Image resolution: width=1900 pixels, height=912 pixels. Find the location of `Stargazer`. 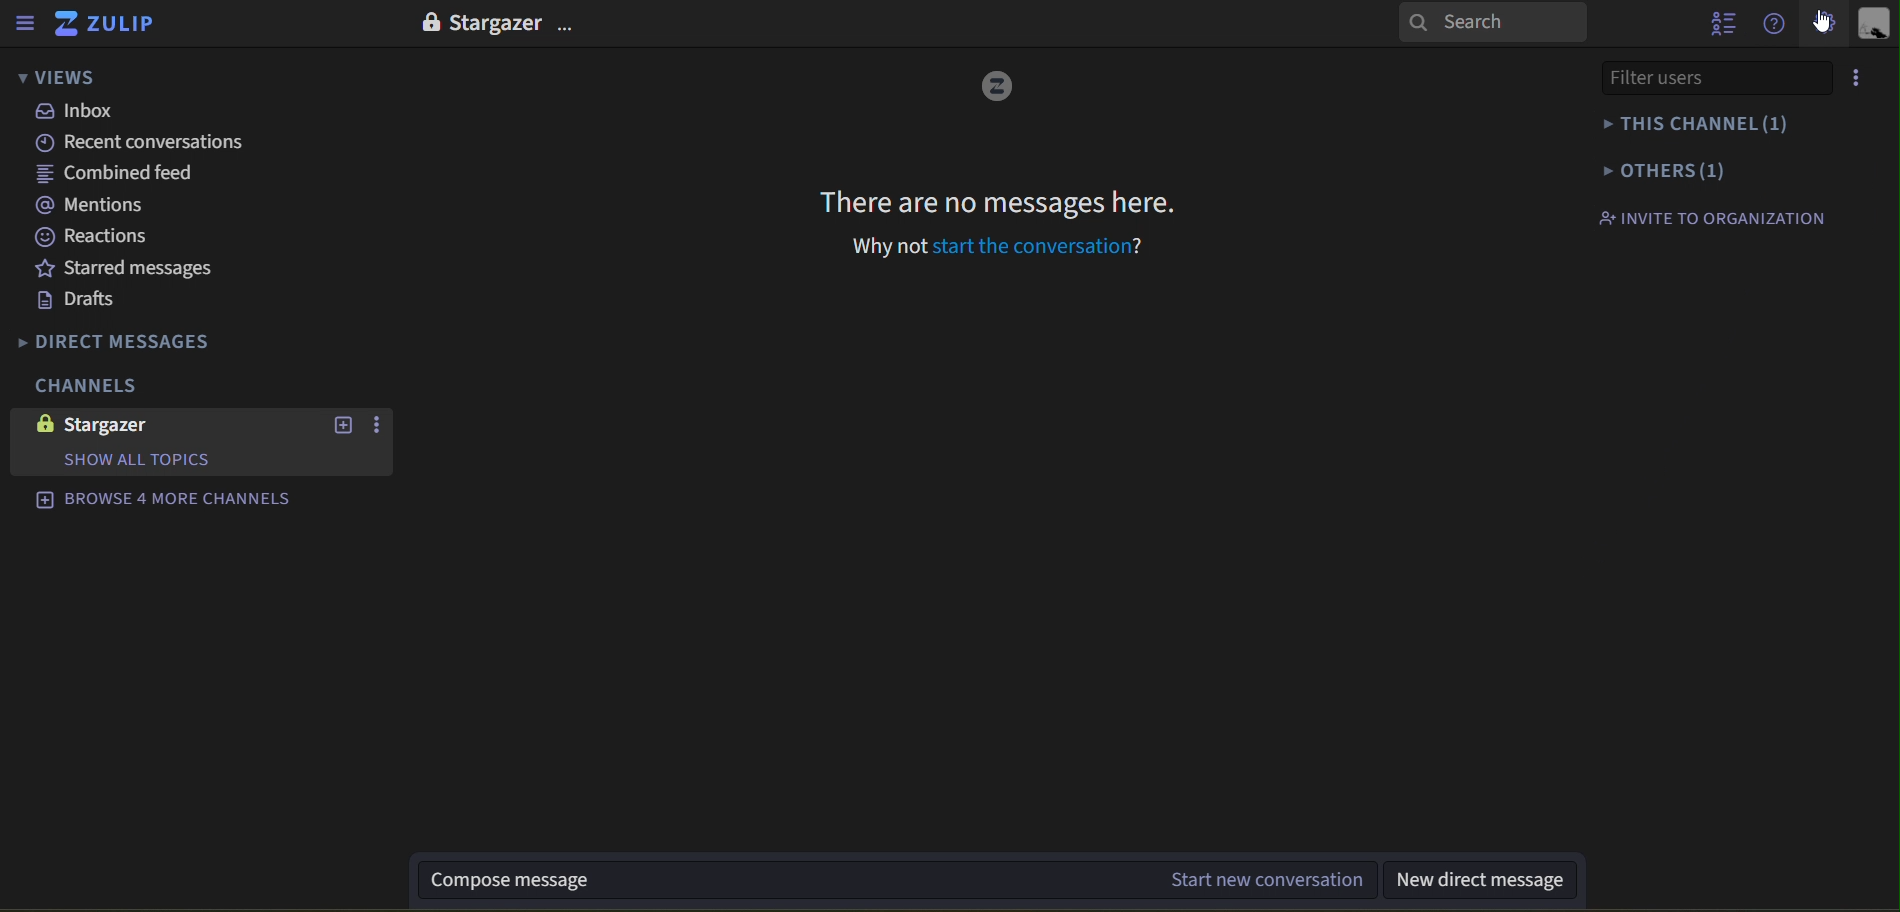

Stargazer is located at coordinates (502, 24).